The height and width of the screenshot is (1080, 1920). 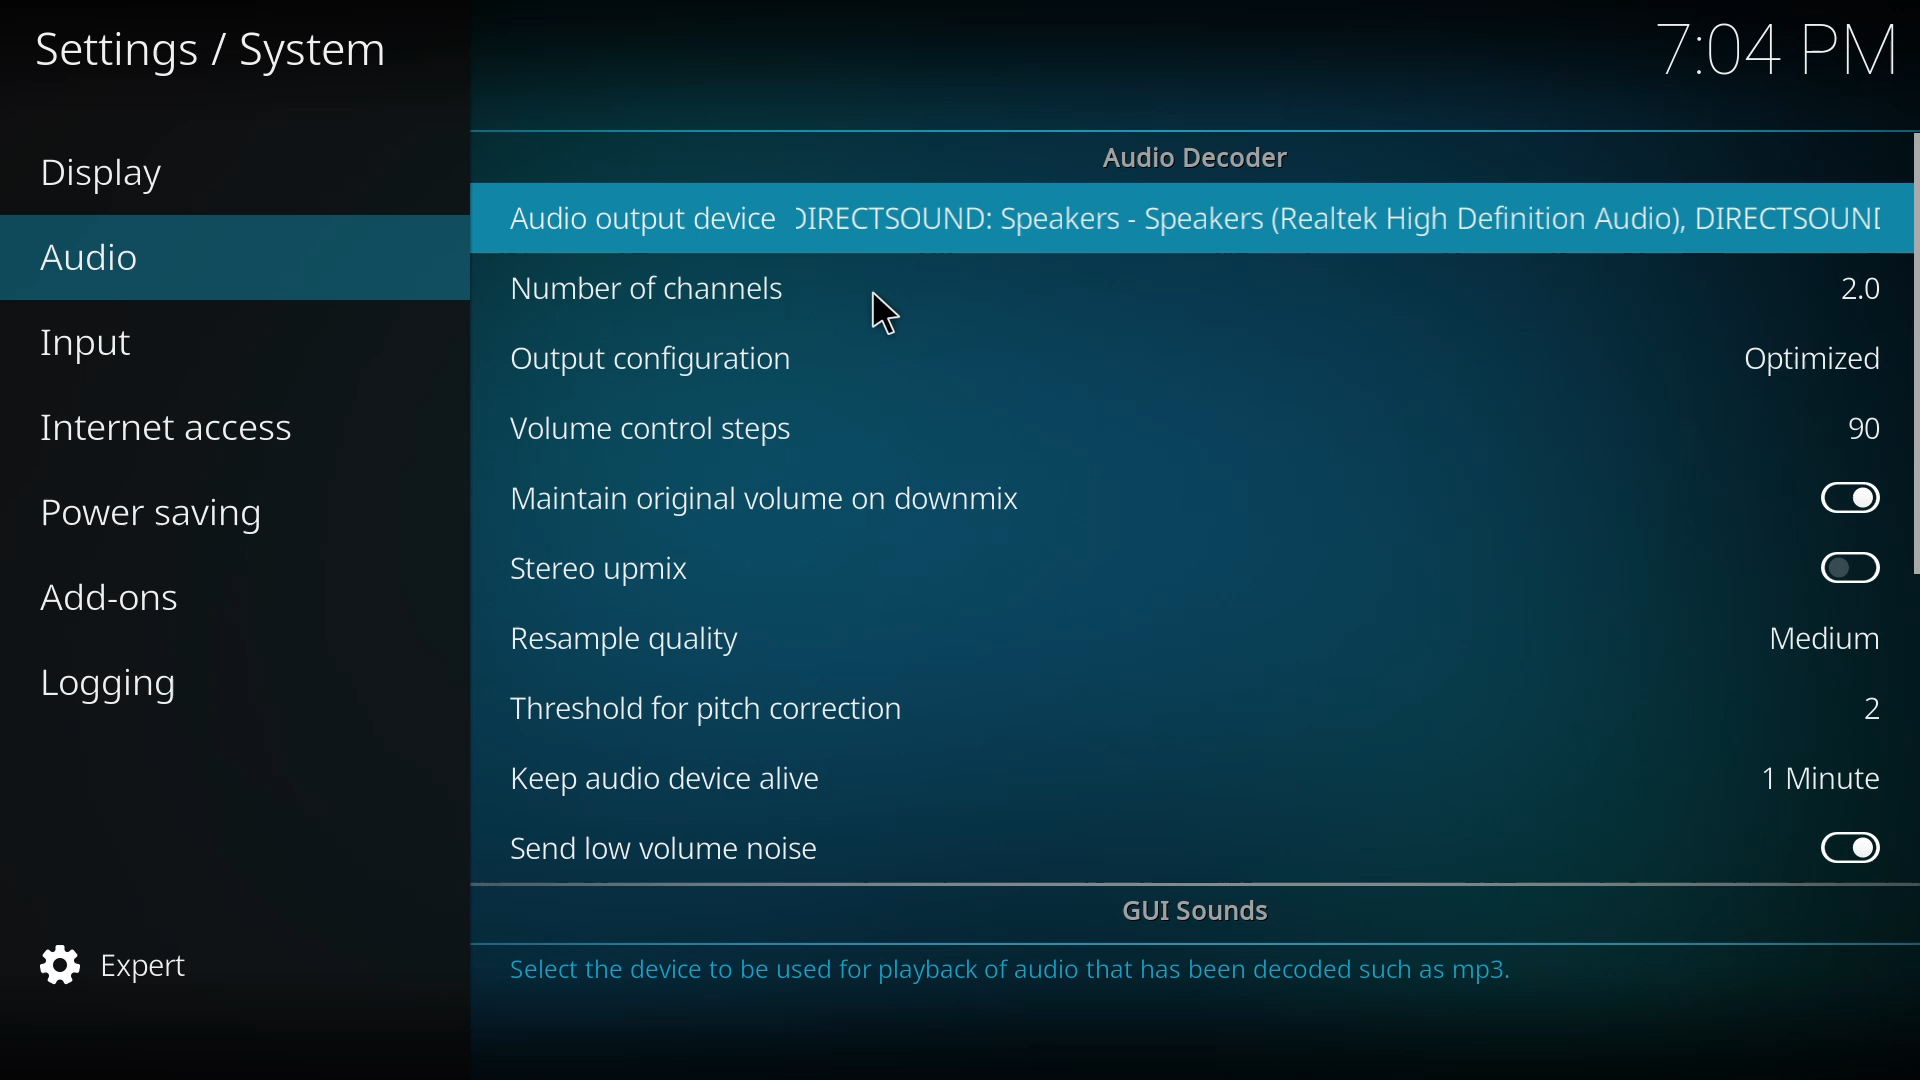 What do you see at coordinates (1806, 356) in the screenshot?
I see `optimized` at bounding box center [1806, 356].